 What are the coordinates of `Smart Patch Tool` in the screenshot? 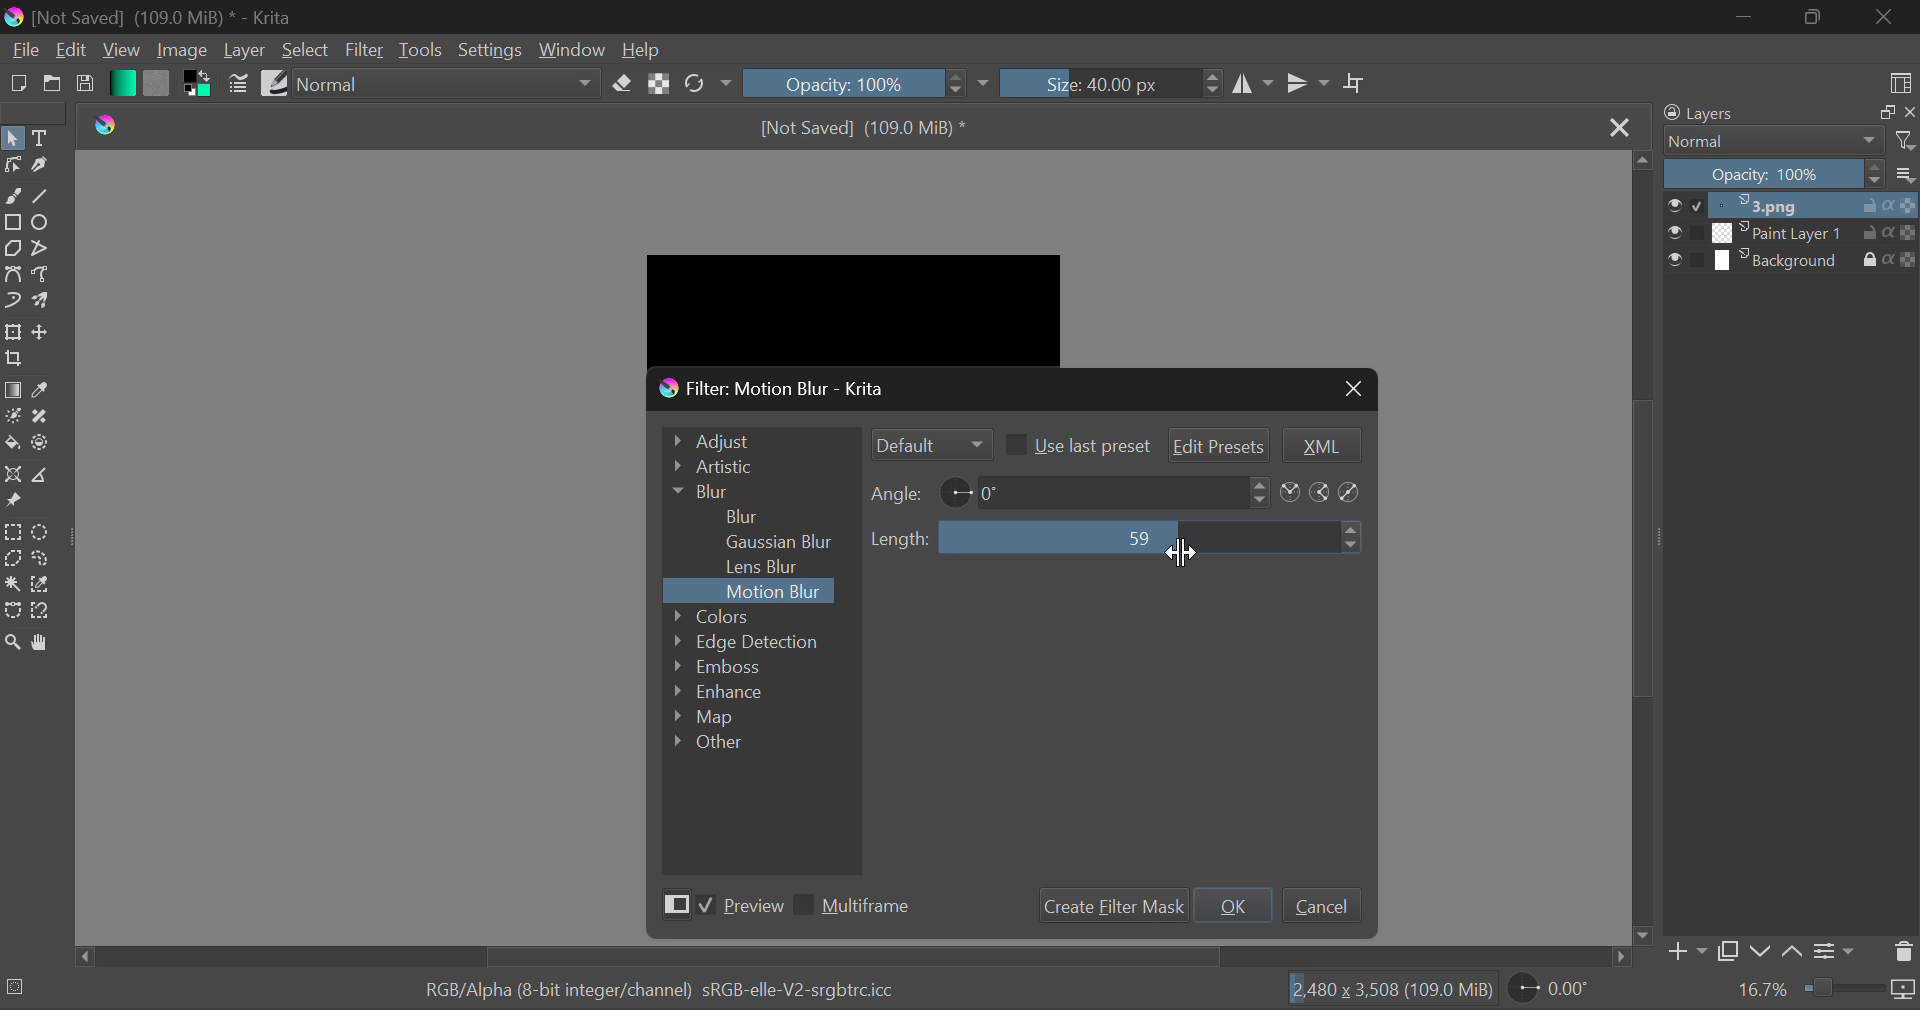 It's located at (38, 419).